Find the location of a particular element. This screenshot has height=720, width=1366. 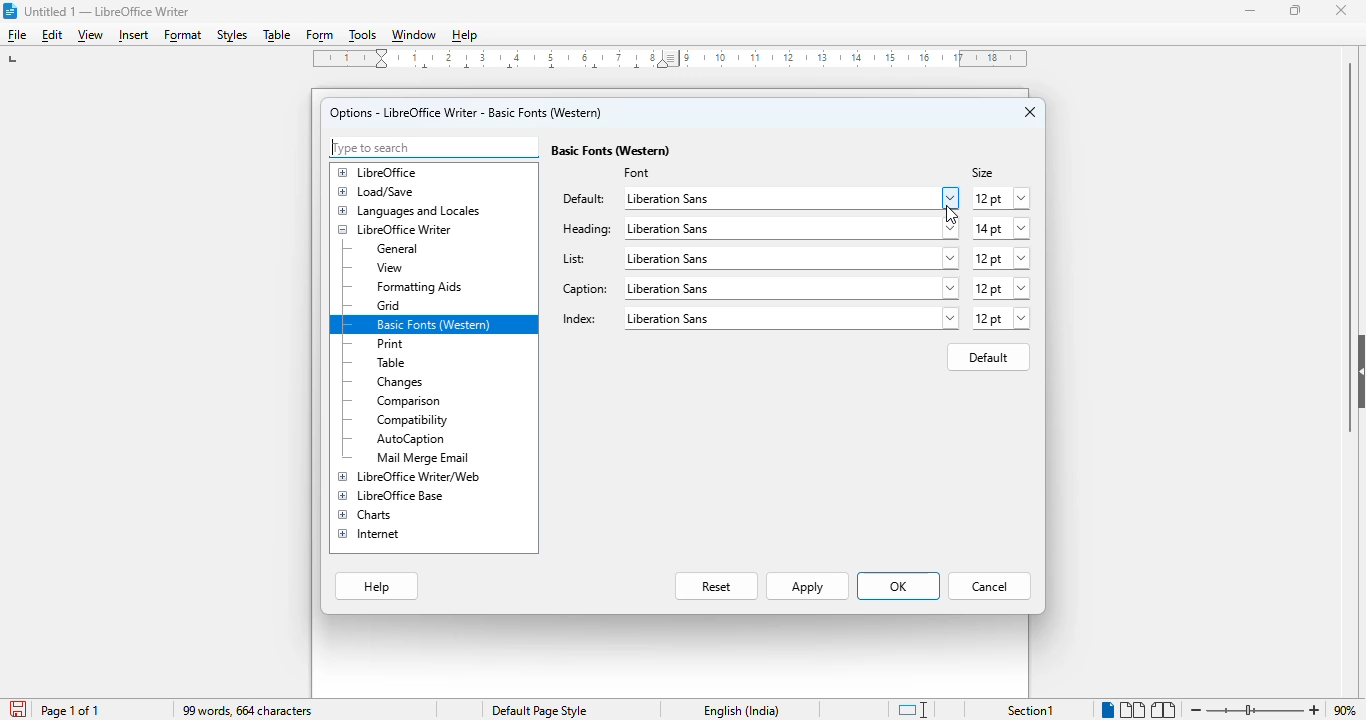

caption:  is located at coordinates (585, 290).